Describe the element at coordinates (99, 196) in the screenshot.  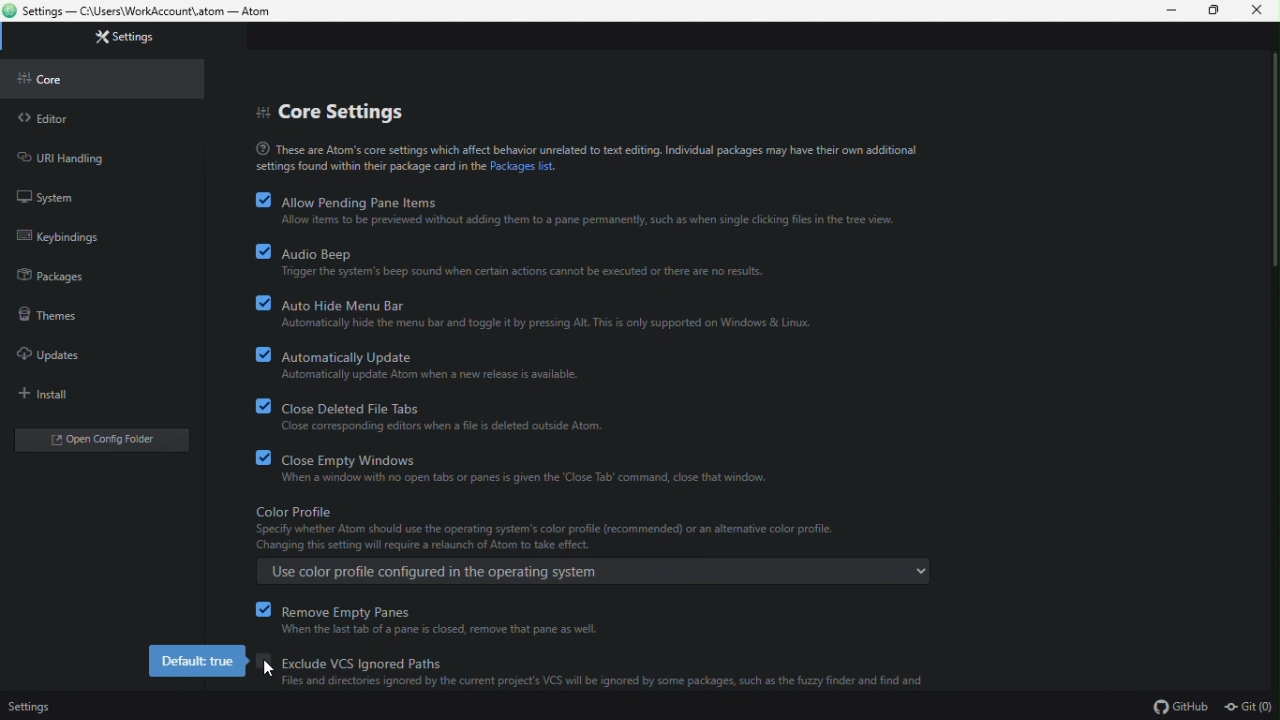
I see `System` at that location.